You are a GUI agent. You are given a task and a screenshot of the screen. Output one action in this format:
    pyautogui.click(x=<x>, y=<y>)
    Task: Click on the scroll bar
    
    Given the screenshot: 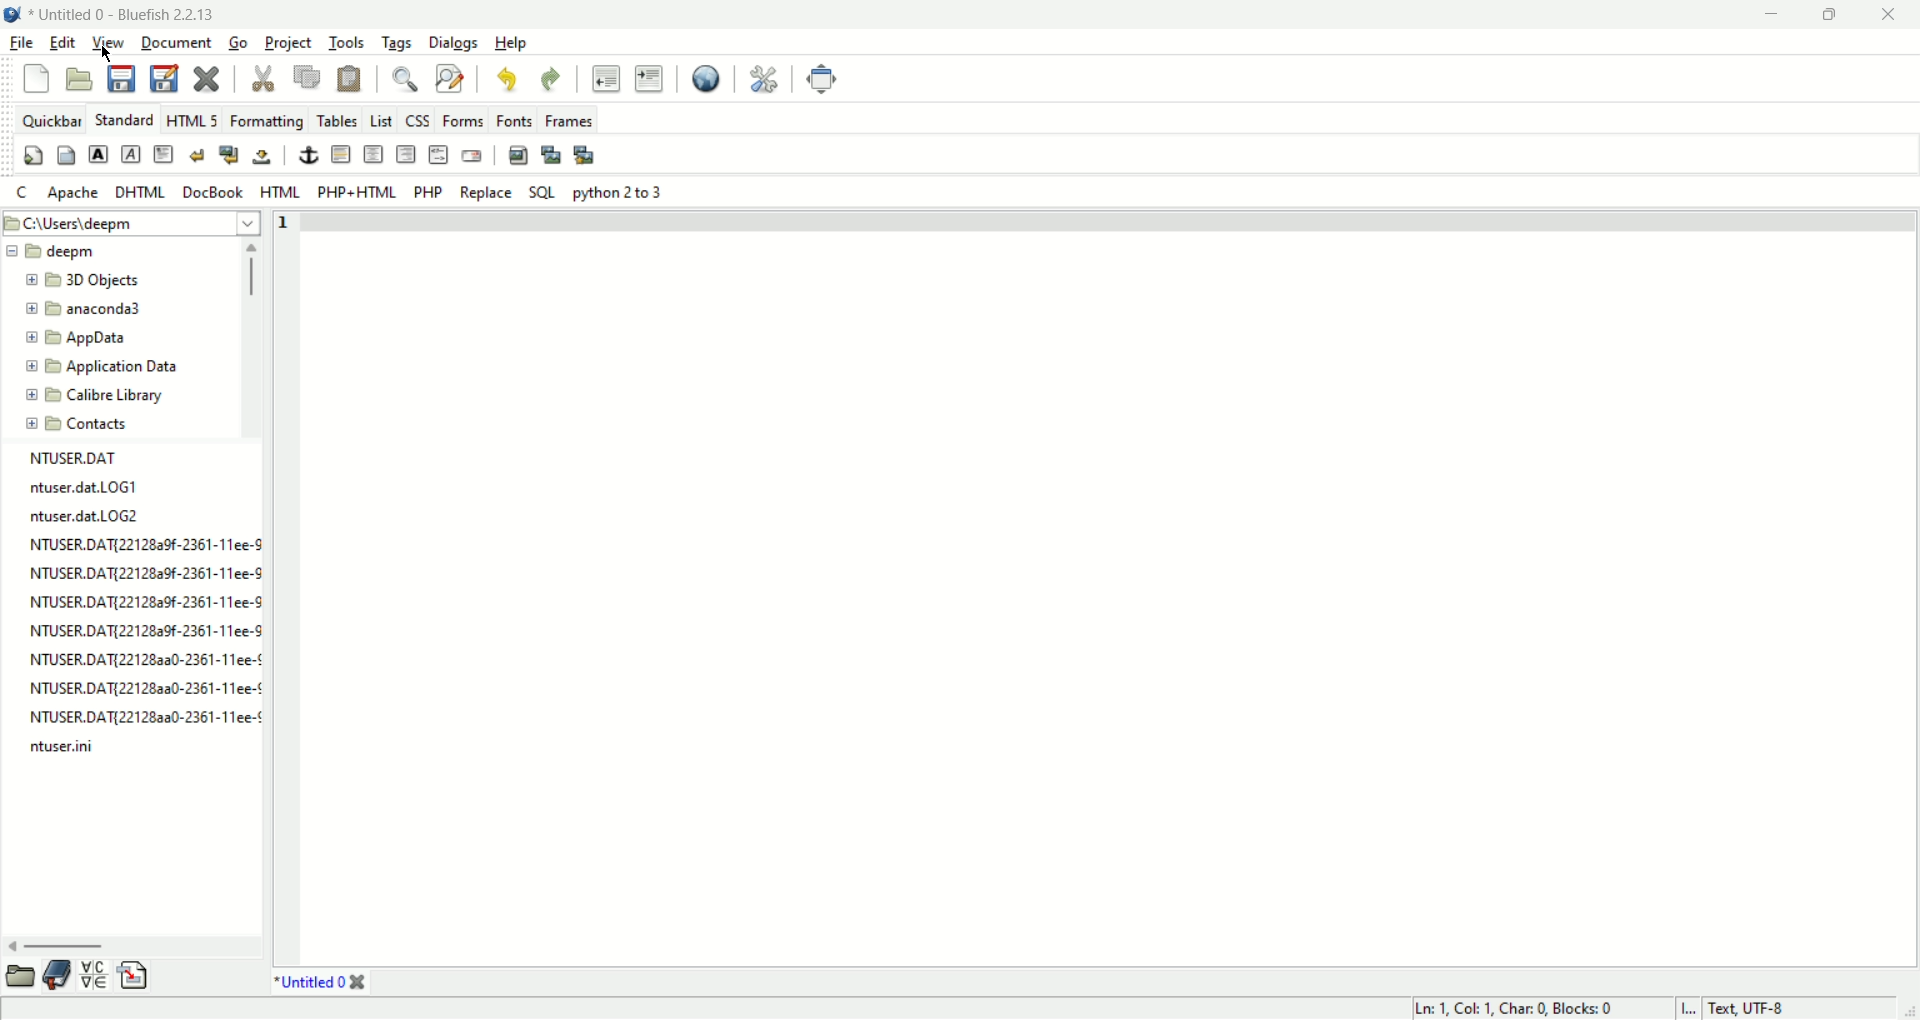 What is the action you would take?
    pyautogui.click(x=20, y=975)
    